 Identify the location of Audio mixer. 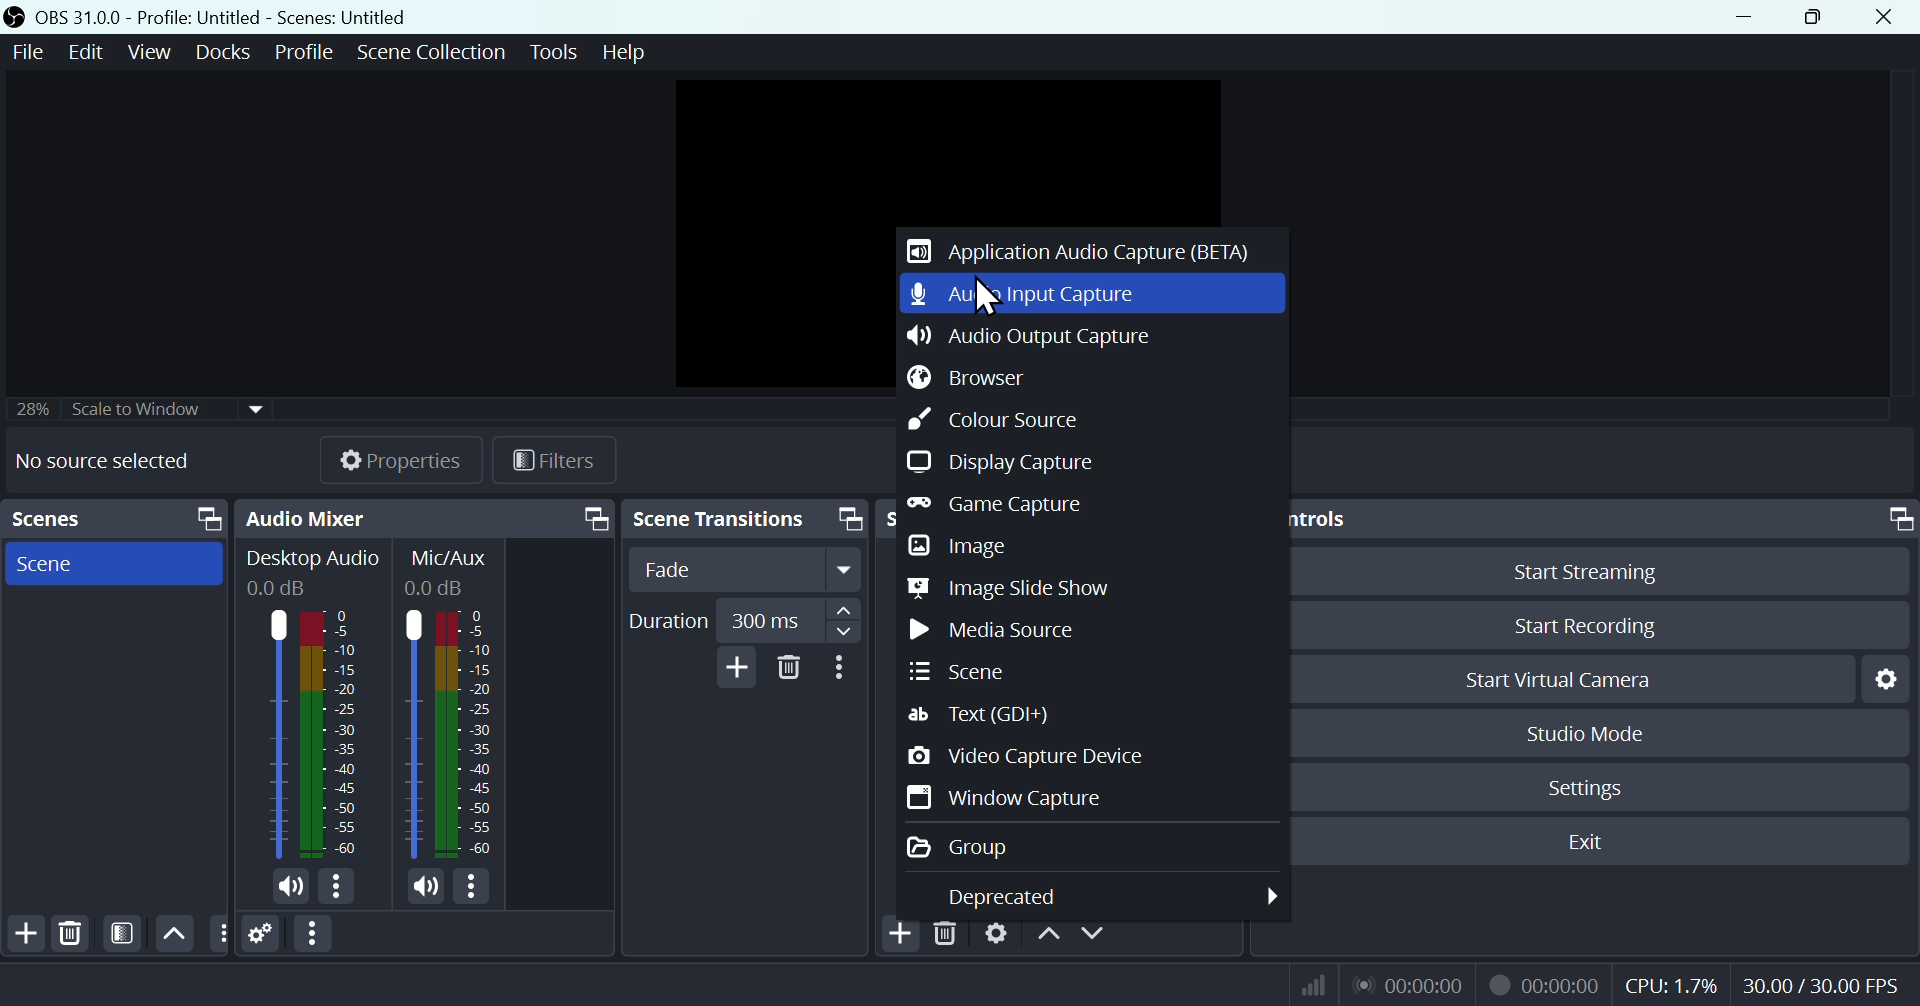
(421, 519).